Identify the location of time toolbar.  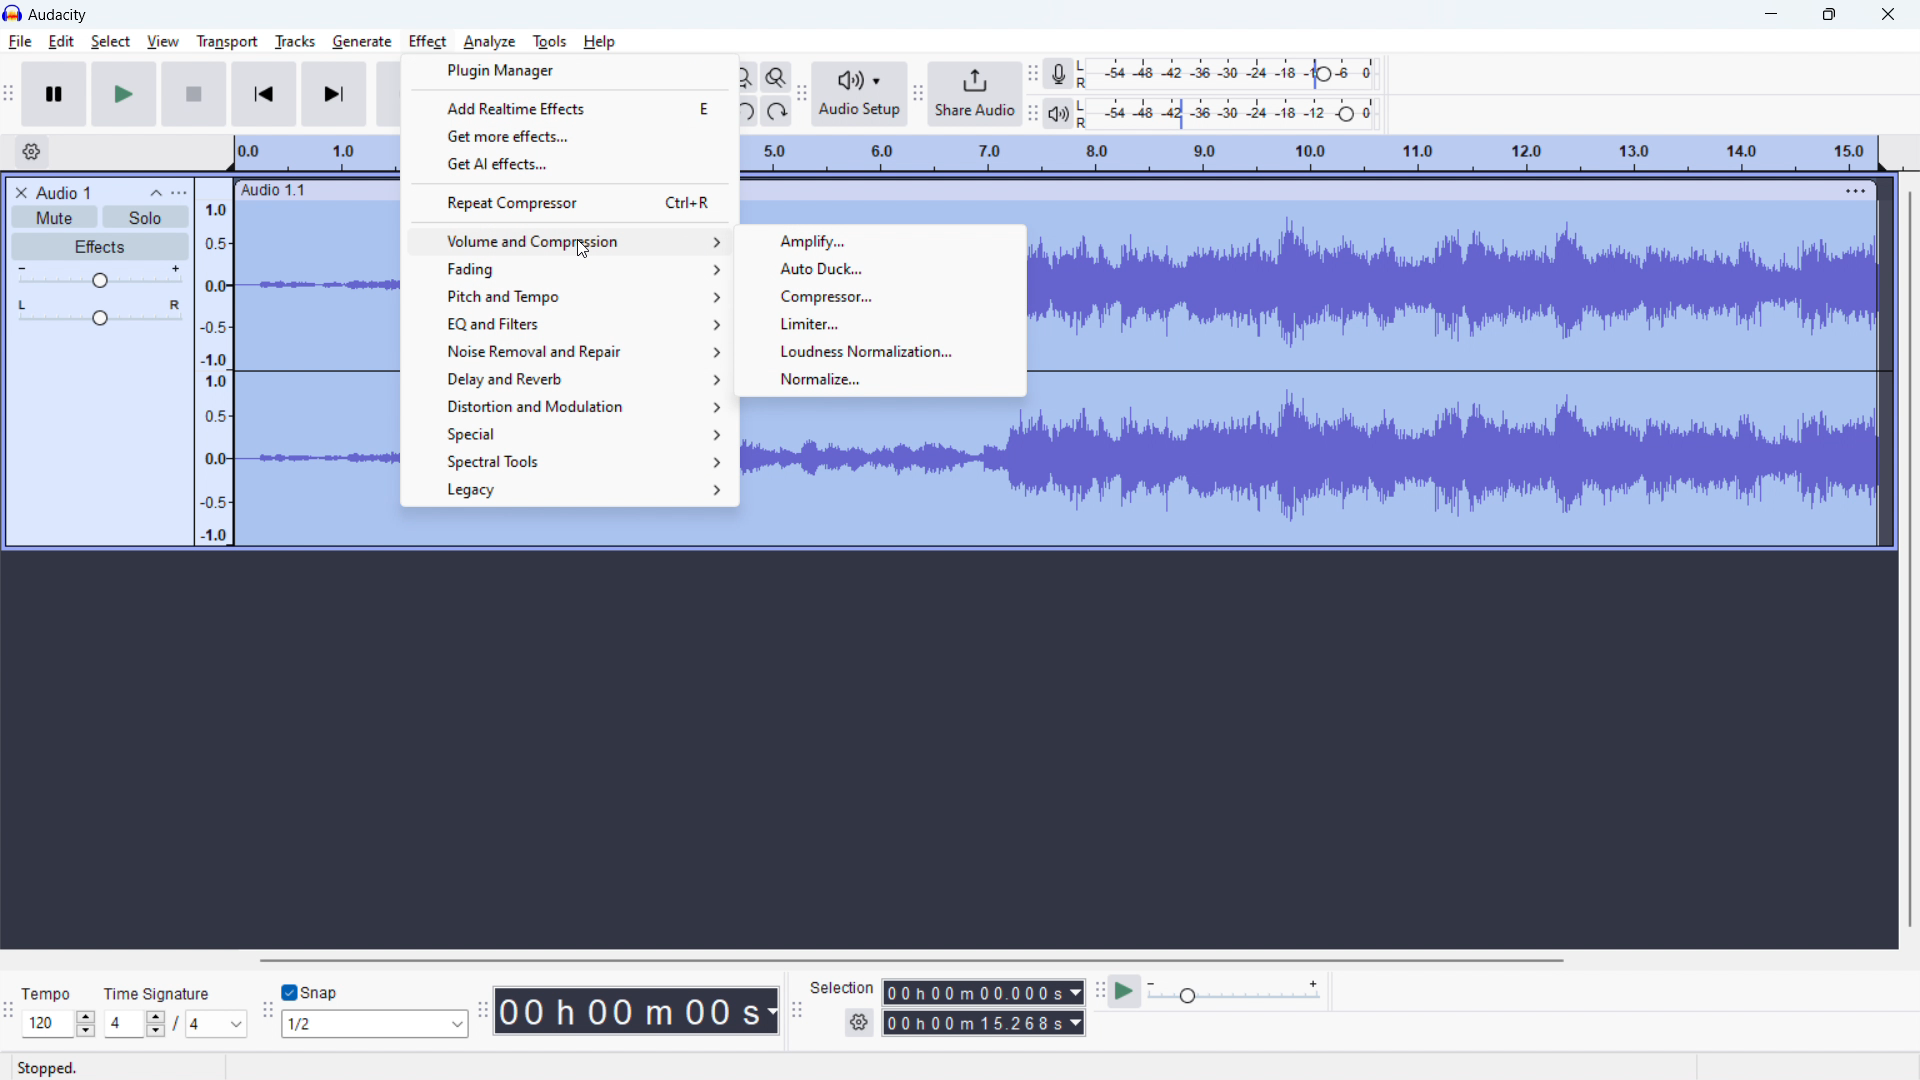
(482, 1013).